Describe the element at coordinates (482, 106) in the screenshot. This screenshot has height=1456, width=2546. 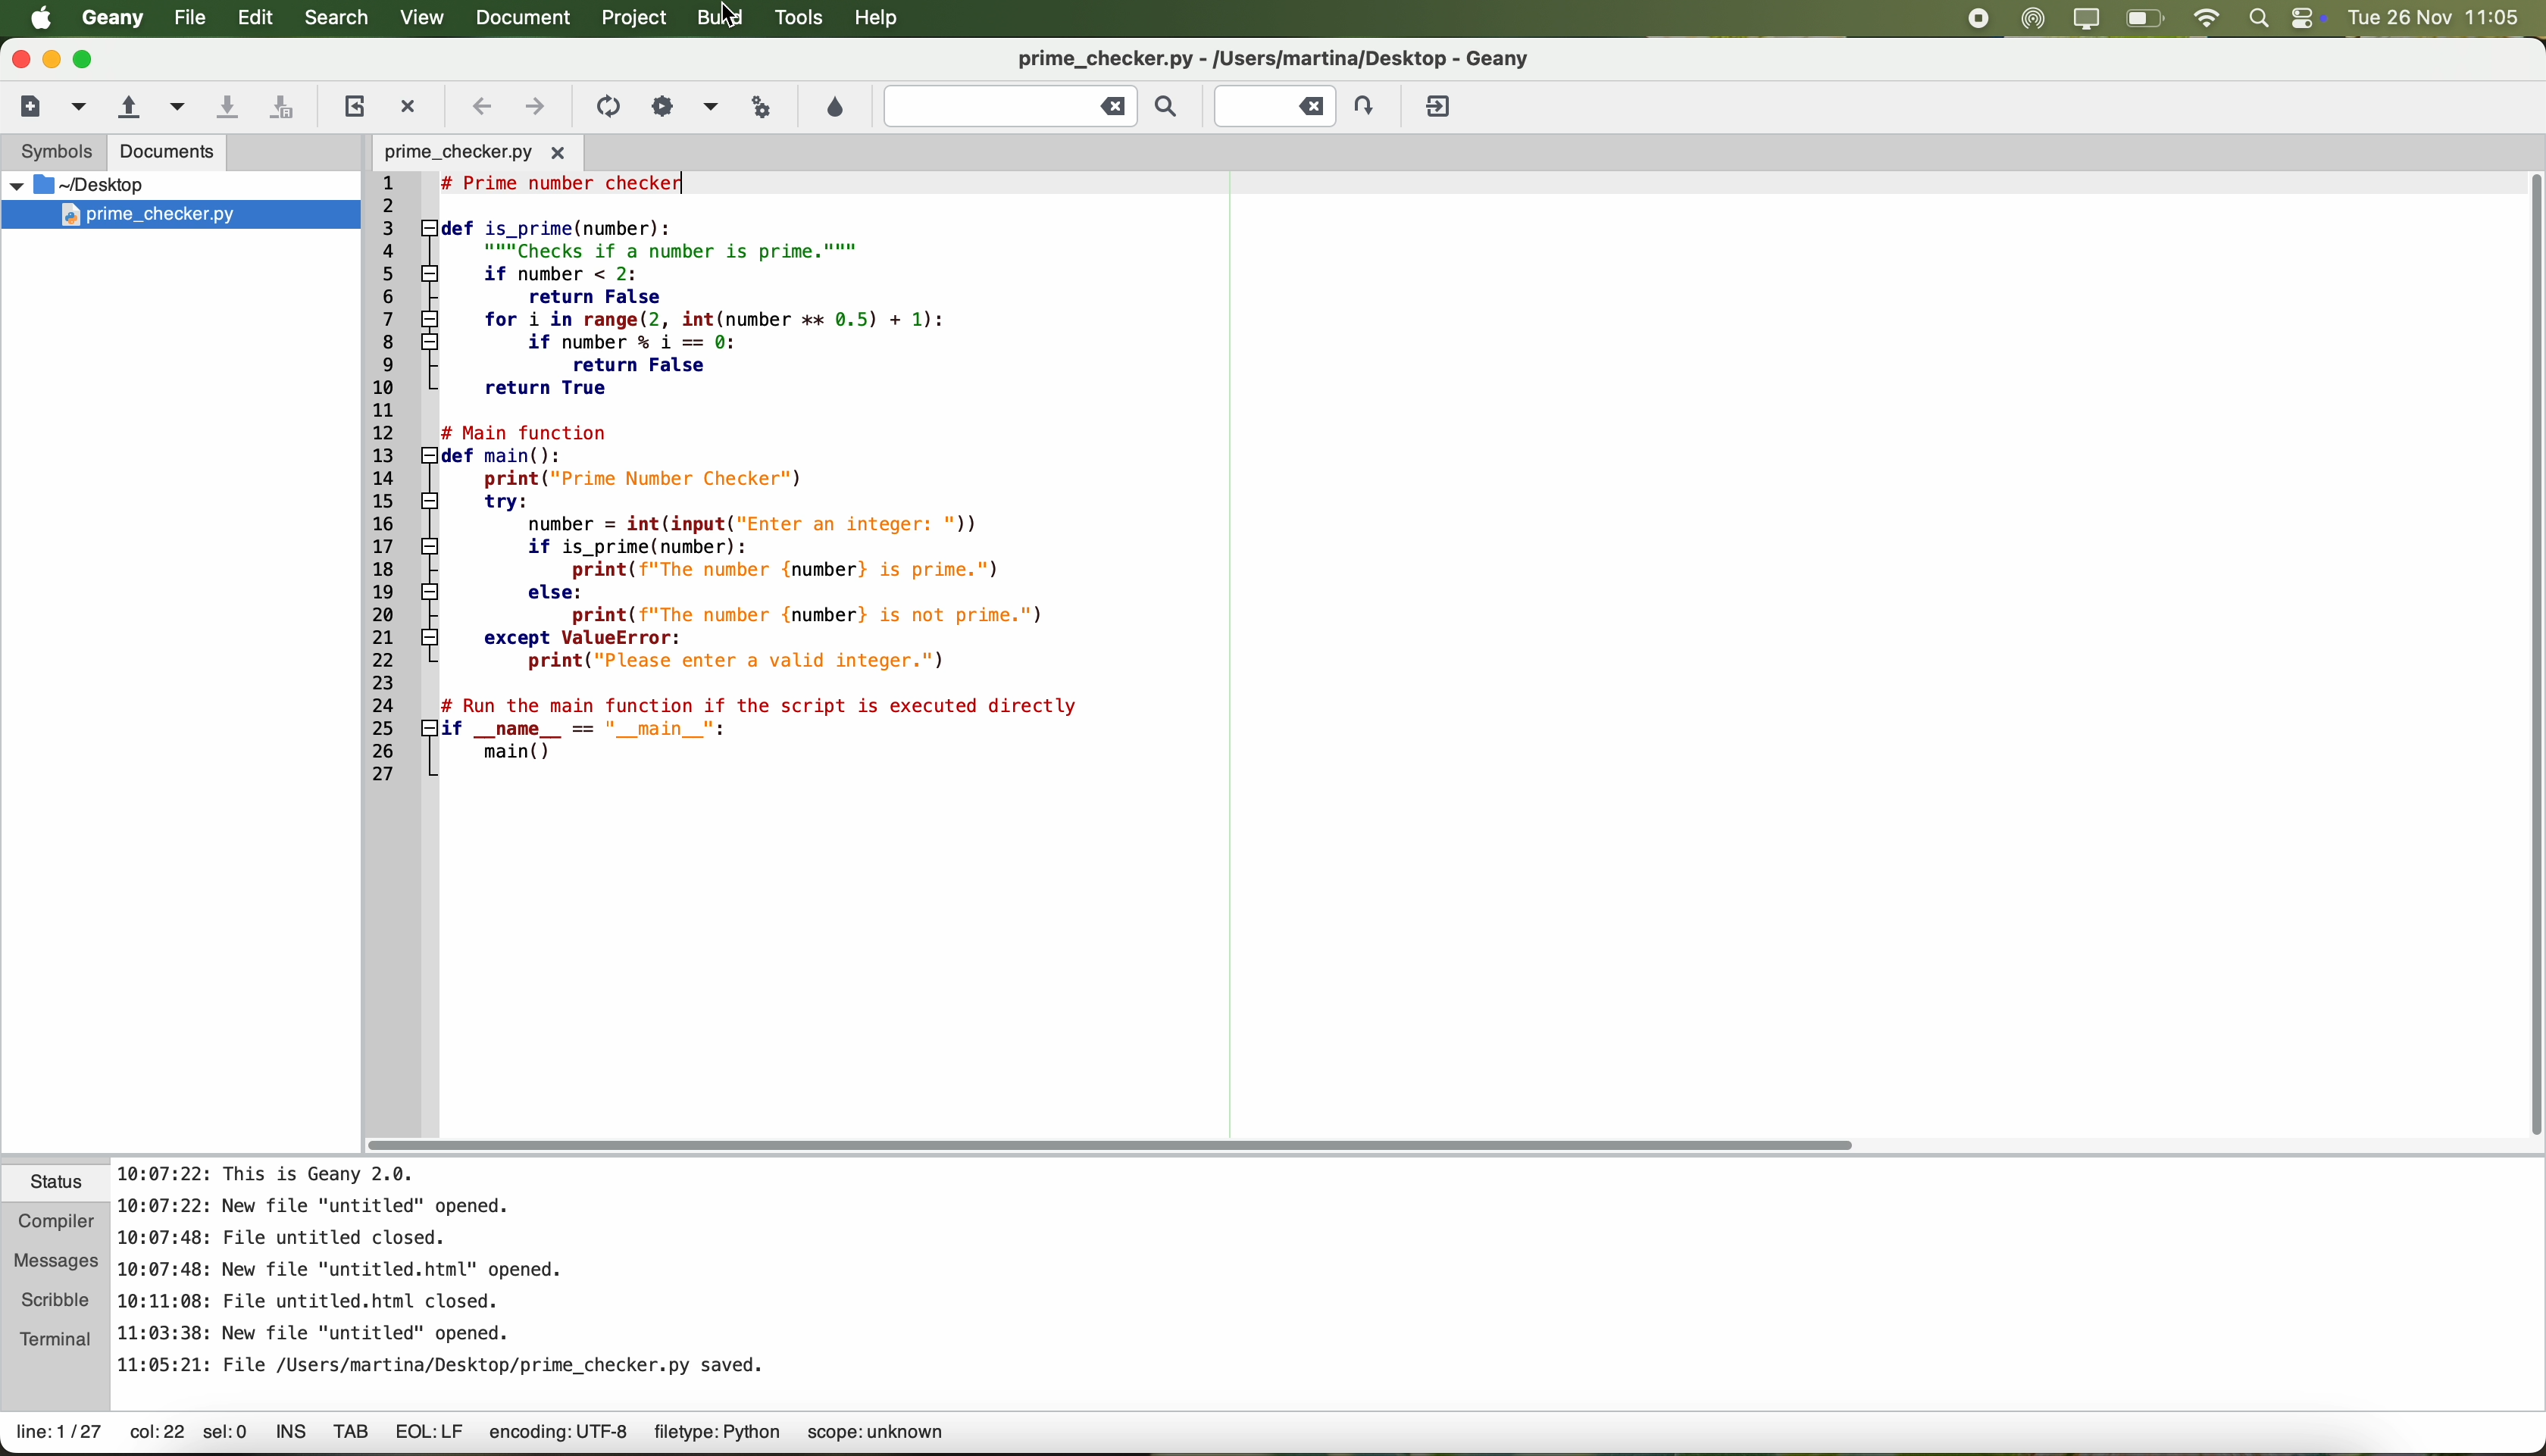
I see `navigate back` at that location.